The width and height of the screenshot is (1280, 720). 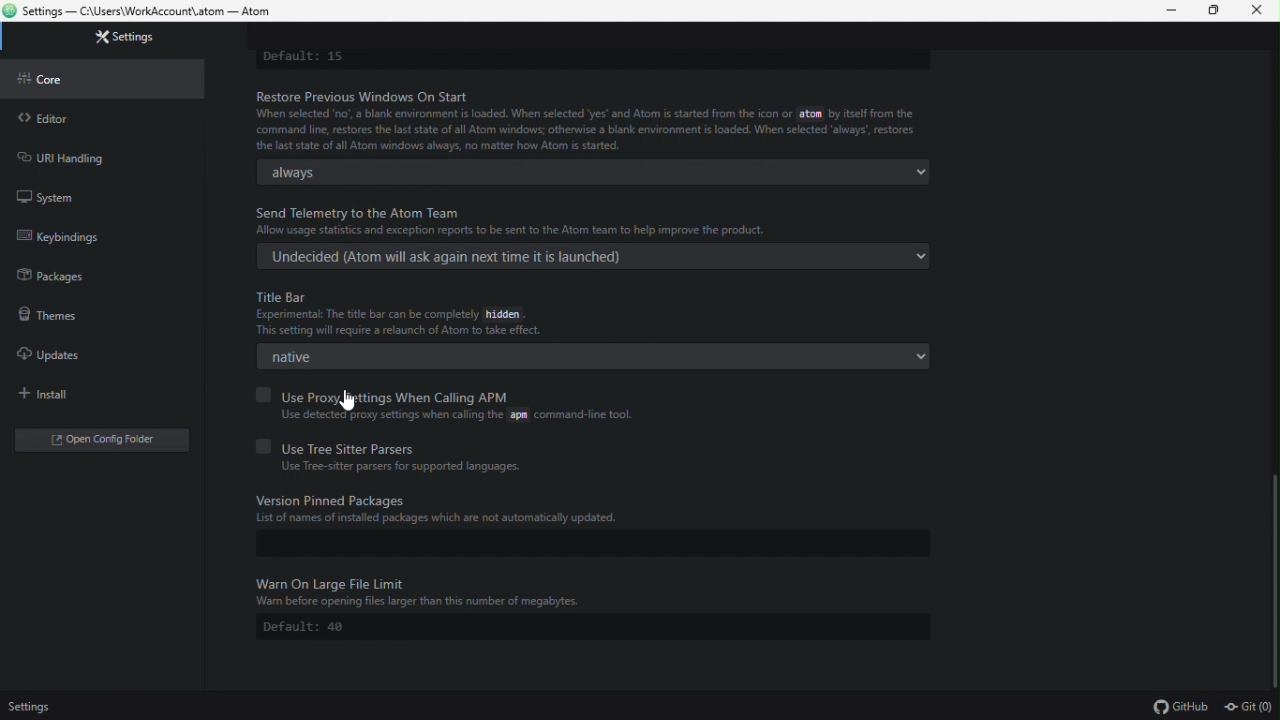 What do you see at coordinates (334, 582) in the screenshot?
I see `Warn On Large File Limit` at bounding box center [334, 582].